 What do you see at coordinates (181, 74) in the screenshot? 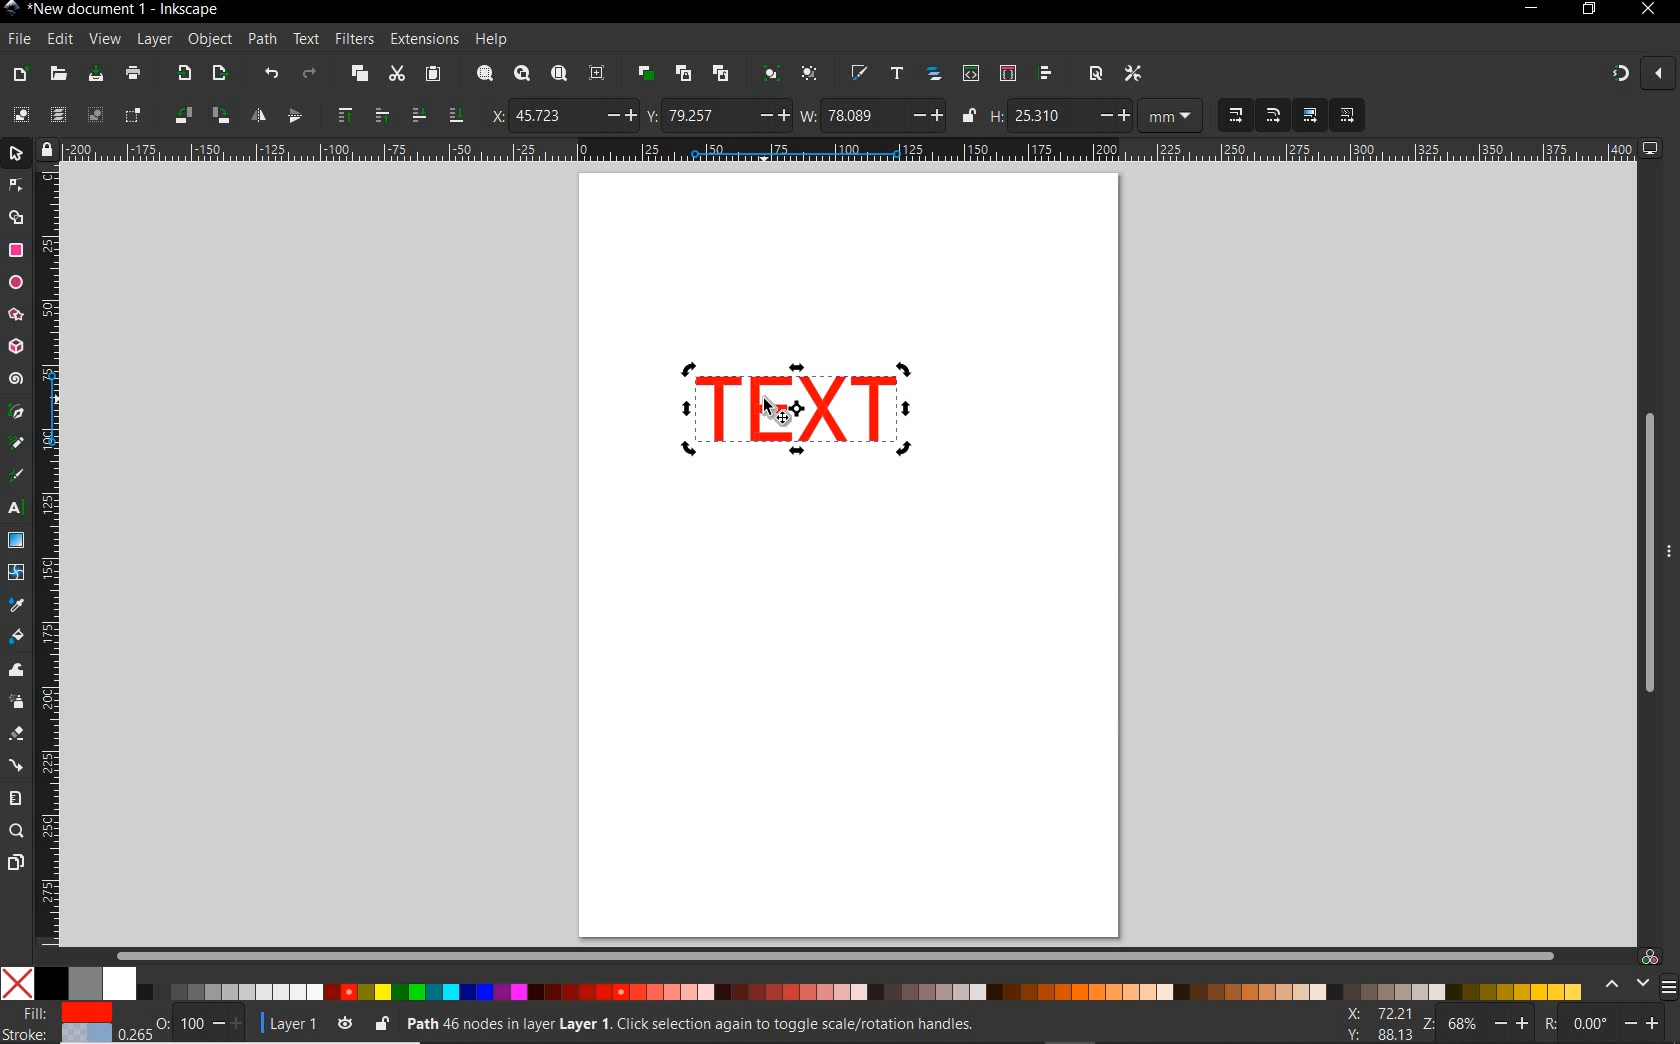
I see `IMPORT` at bounding box center [181, 74].